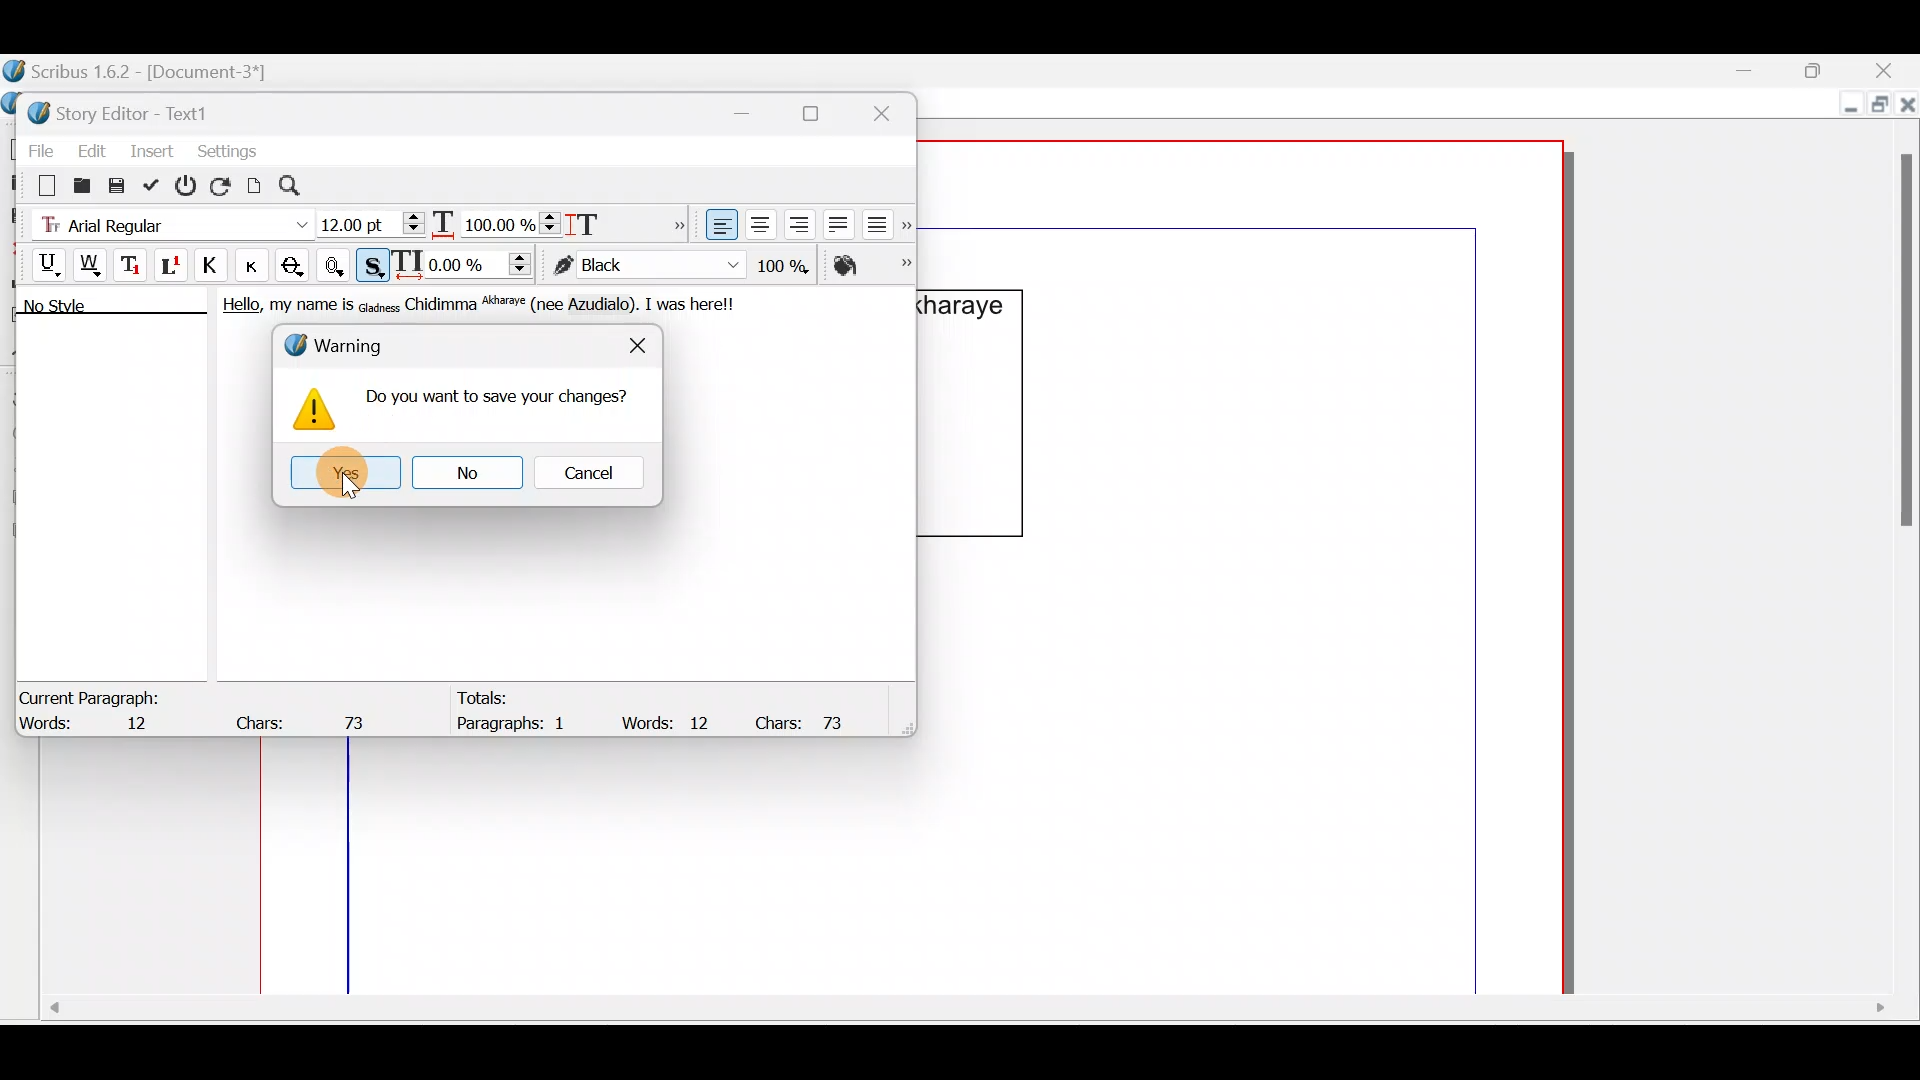 The image size is (1920, 1080). What do you see at coordinates (1759, 71) in the screenshot?
I see `Minimize` at bounding box center [1759, 71].